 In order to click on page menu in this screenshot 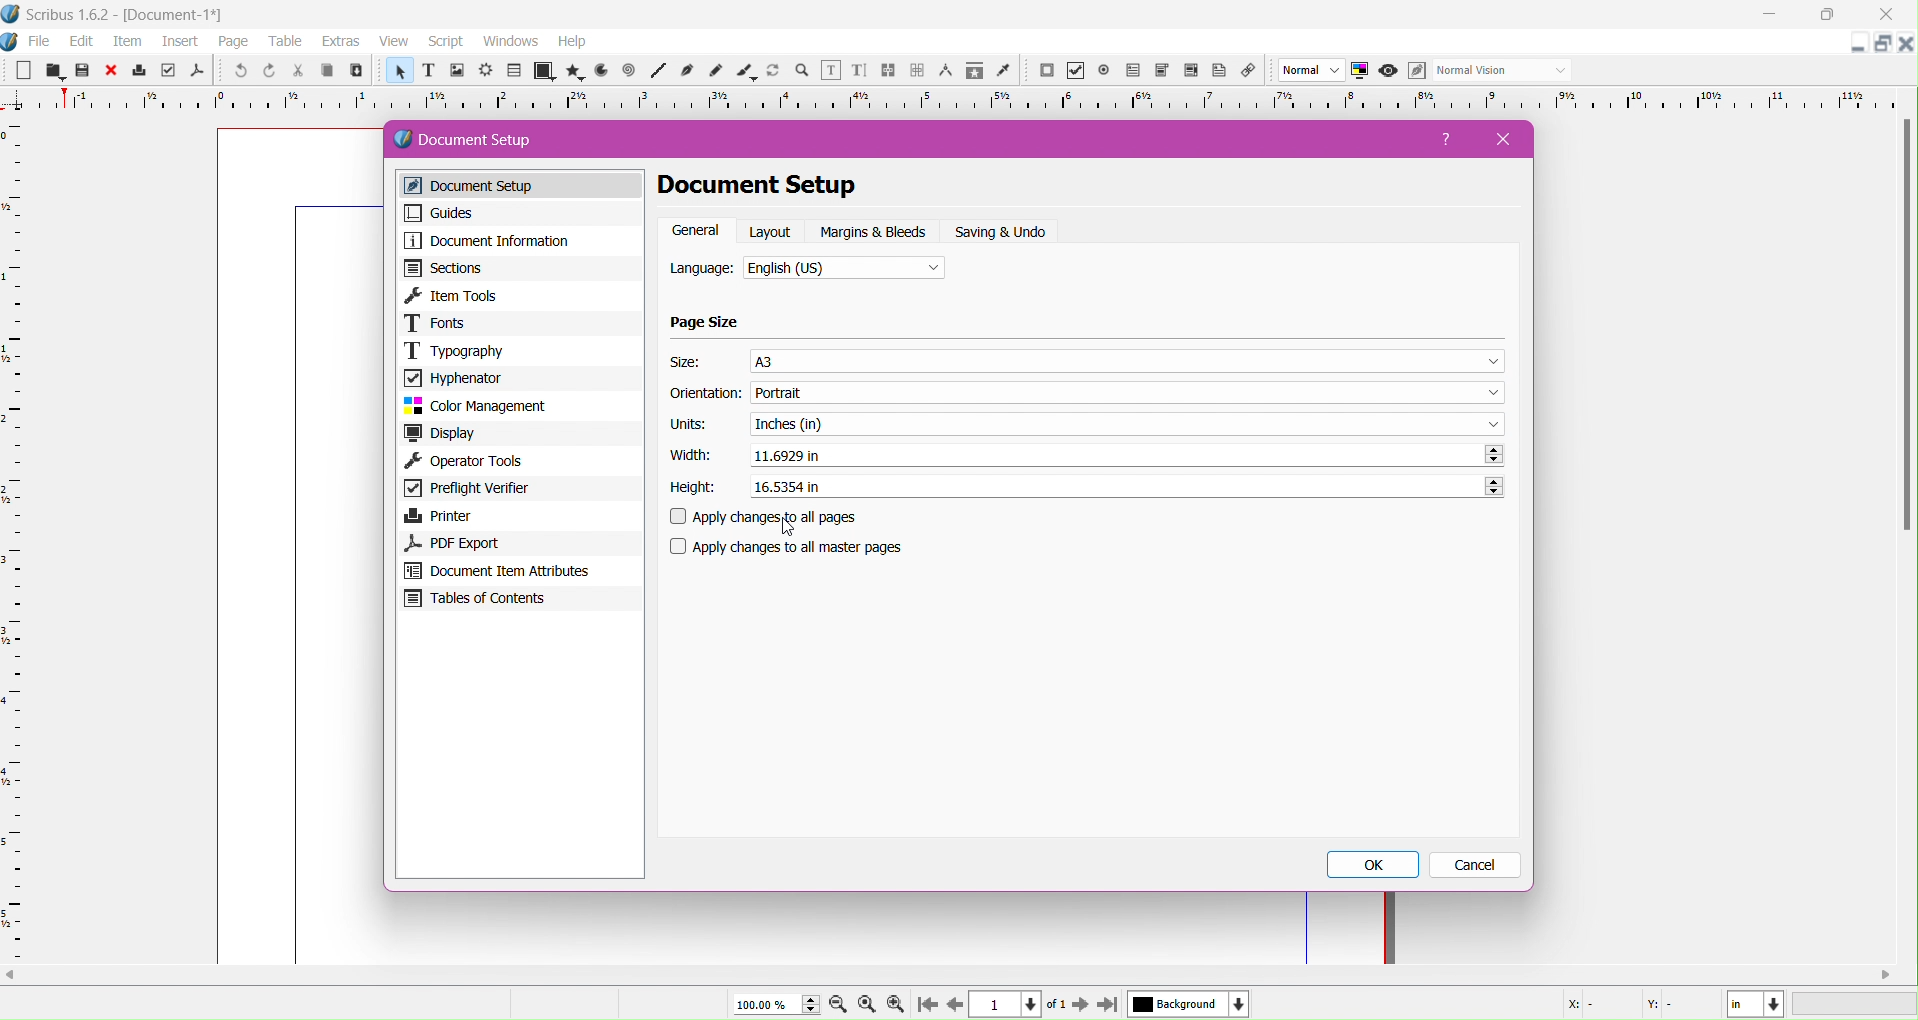, I will do `click(234, 43)`.